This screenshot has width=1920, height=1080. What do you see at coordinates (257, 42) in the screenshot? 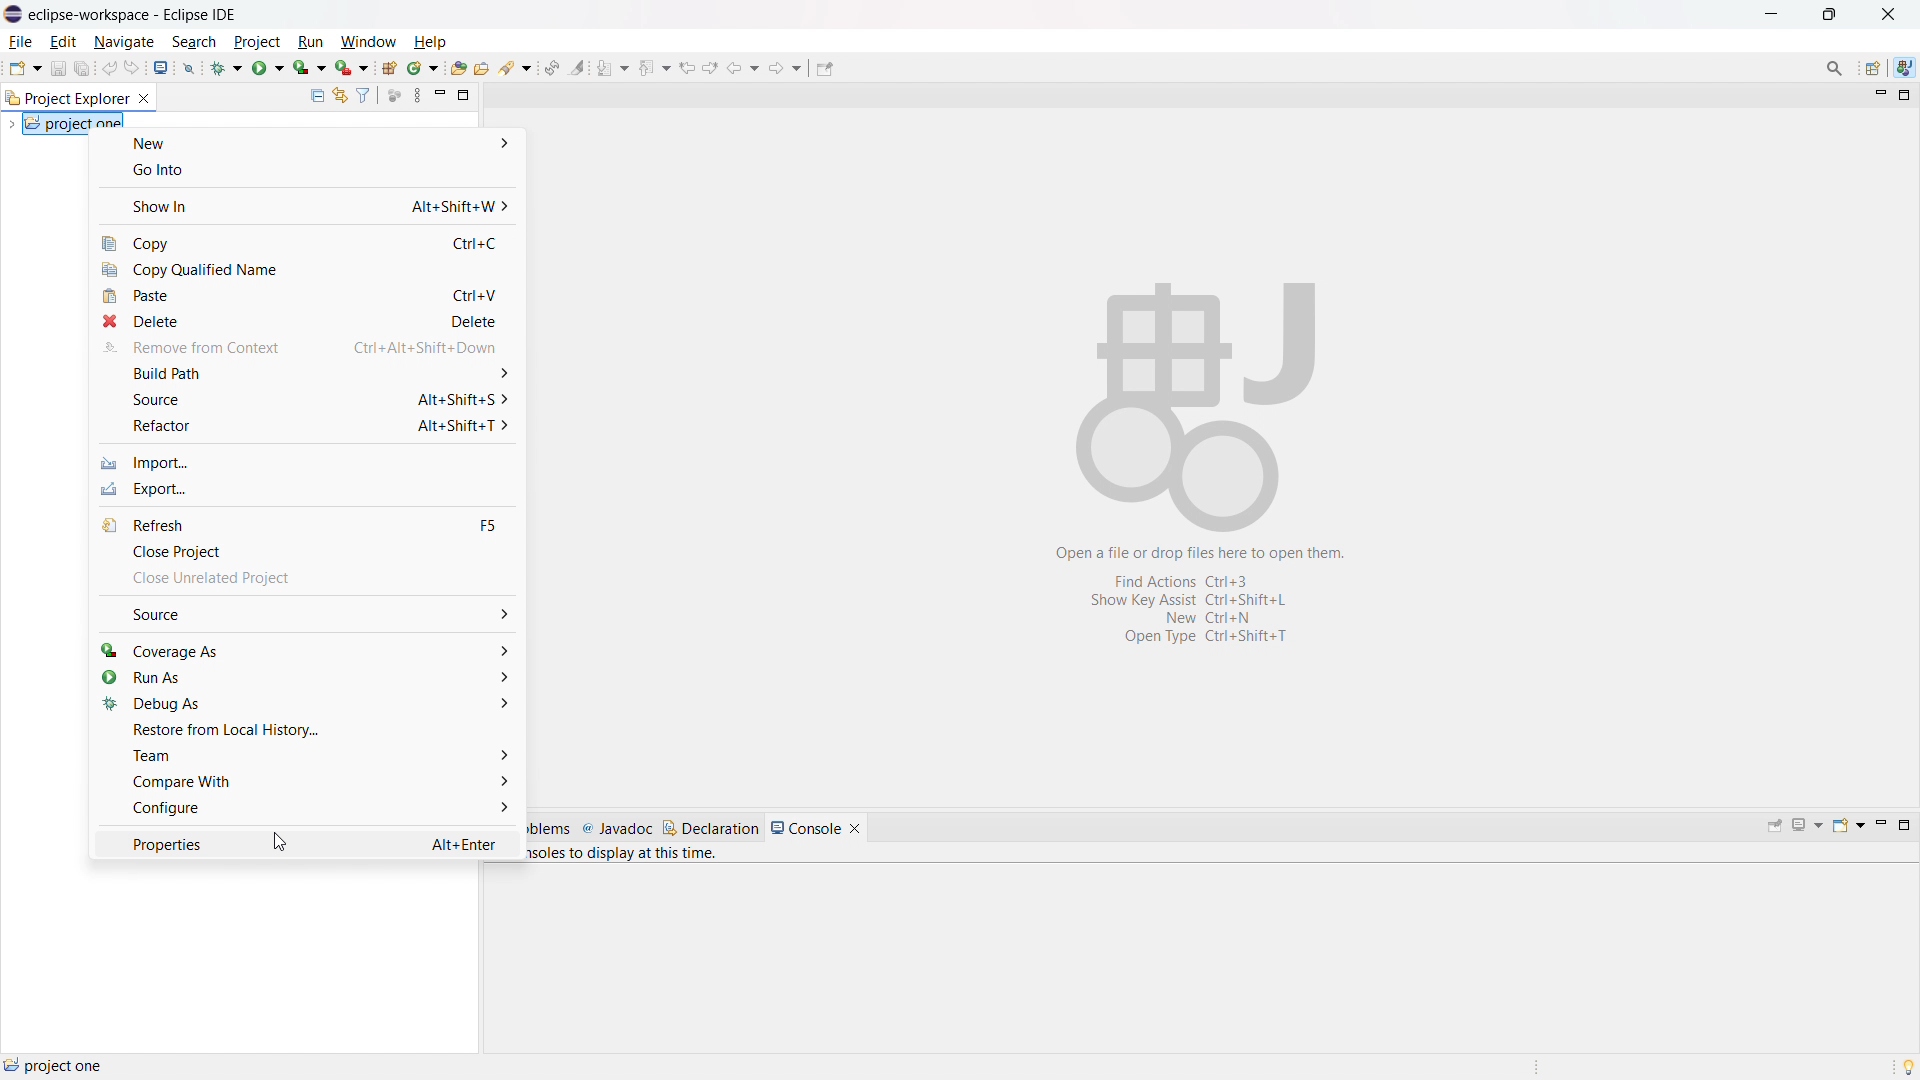
I see `project` at bounding box center [257, 42].